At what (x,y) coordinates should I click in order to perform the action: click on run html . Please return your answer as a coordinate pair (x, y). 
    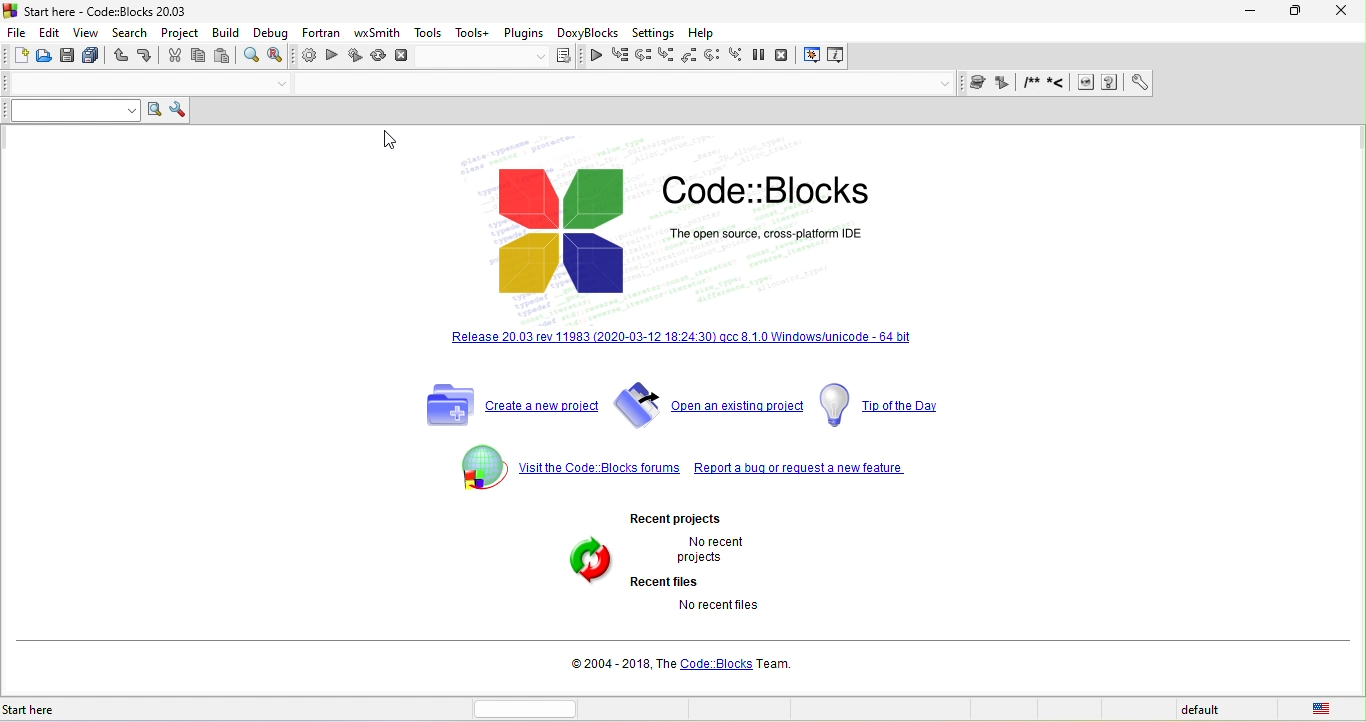
    Looking at the image, I should click on (1244, 84).